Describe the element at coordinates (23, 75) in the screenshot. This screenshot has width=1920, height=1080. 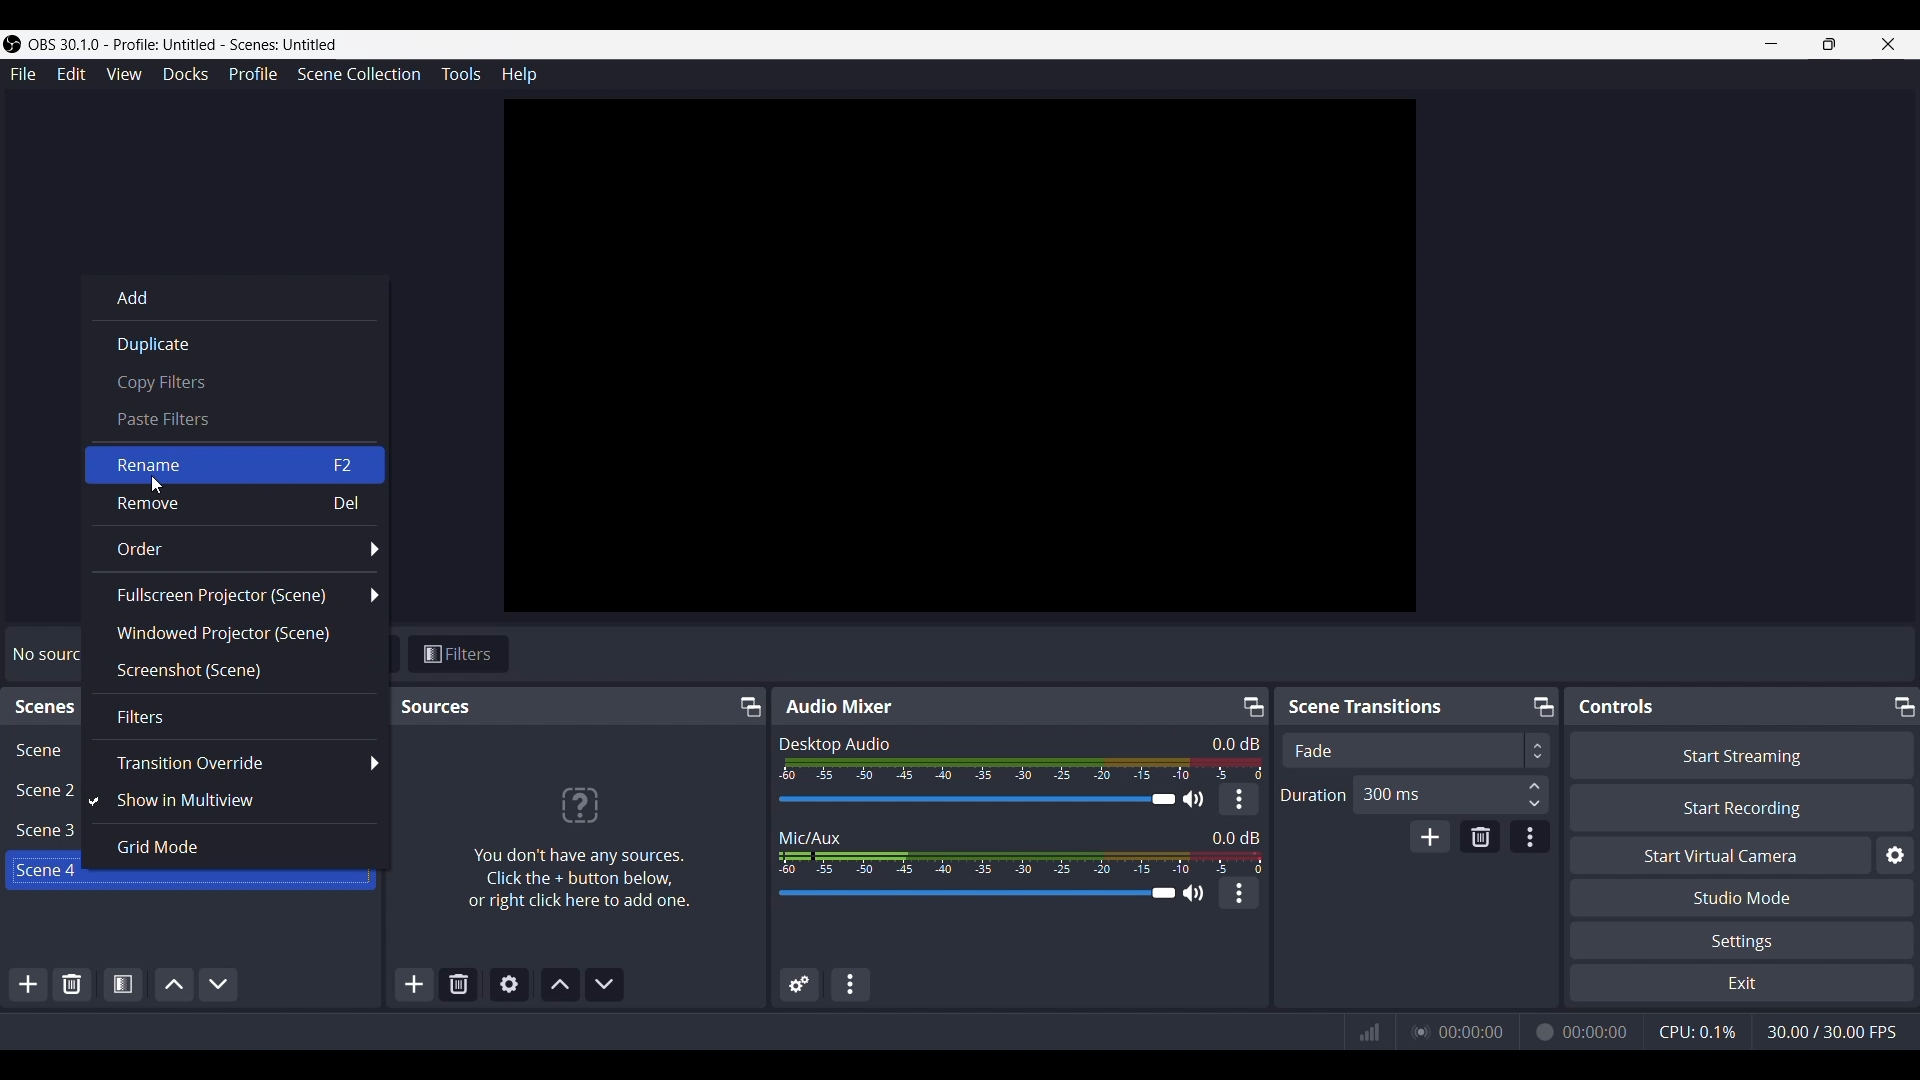
I see `File` at that location.